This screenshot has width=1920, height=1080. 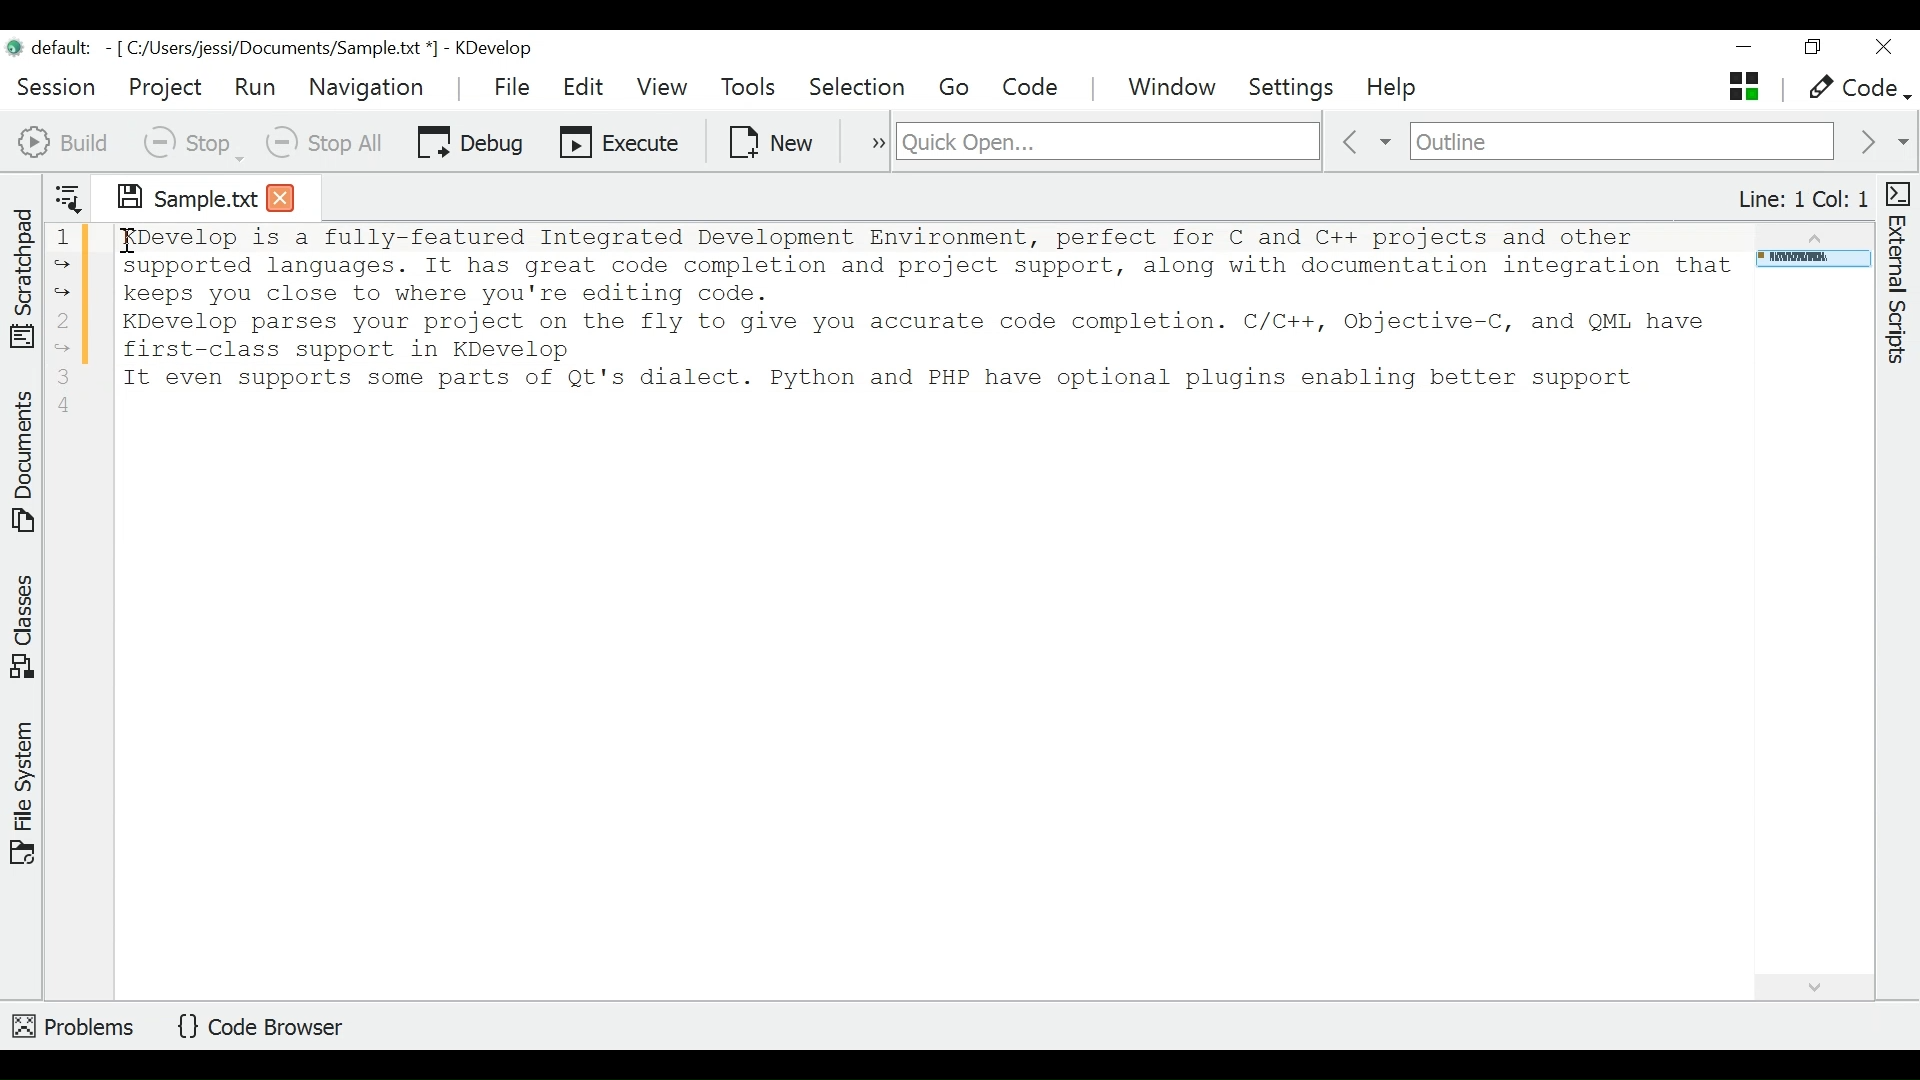 What do you see at coordinates (1901, 274) in the screenshot?
I see `External Scripts` at bounding box center [1901, 274].